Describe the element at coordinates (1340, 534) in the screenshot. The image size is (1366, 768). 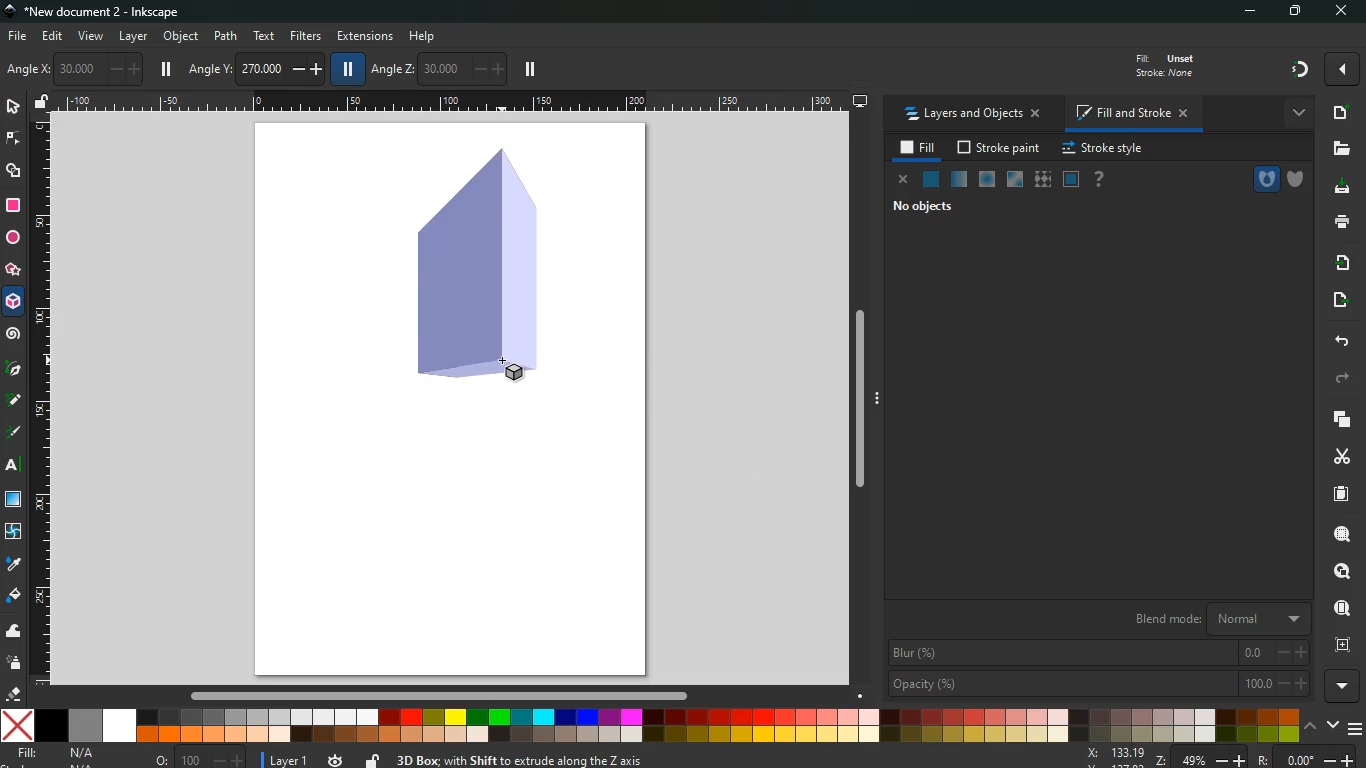
I see `search` at that location.